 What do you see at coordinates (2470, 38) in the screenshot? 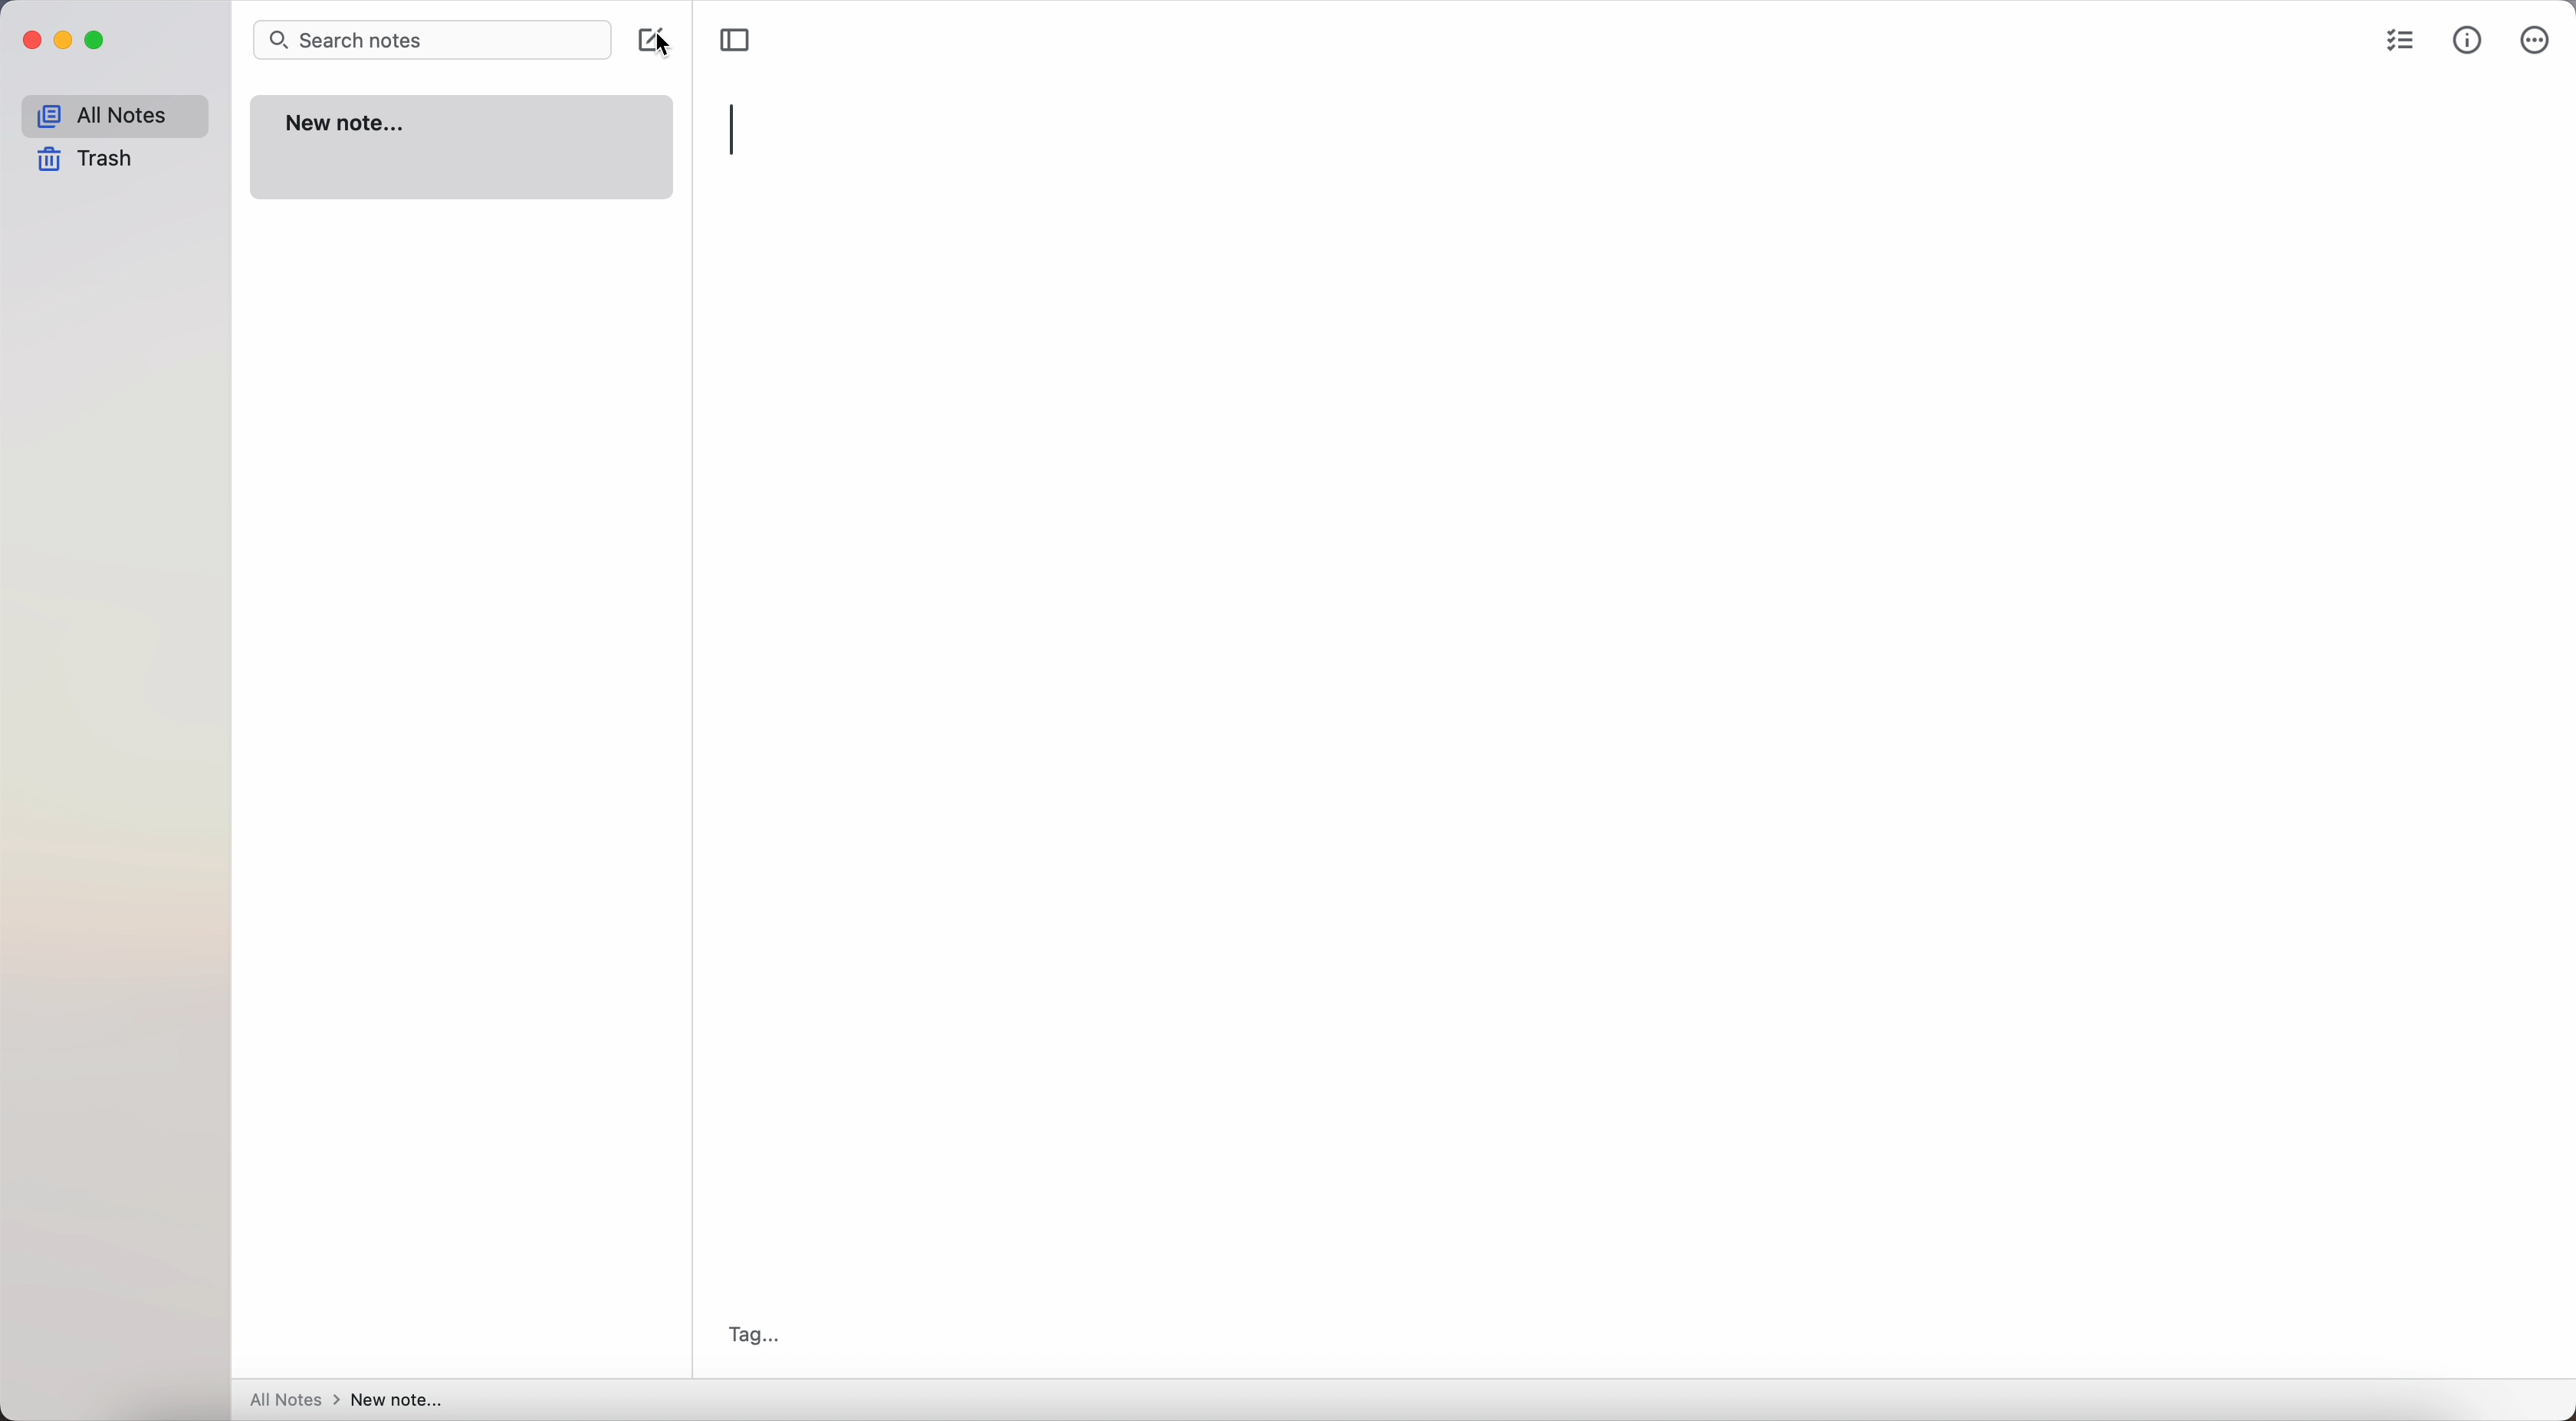
I see `metrics` at bounding box center [2470, 38].